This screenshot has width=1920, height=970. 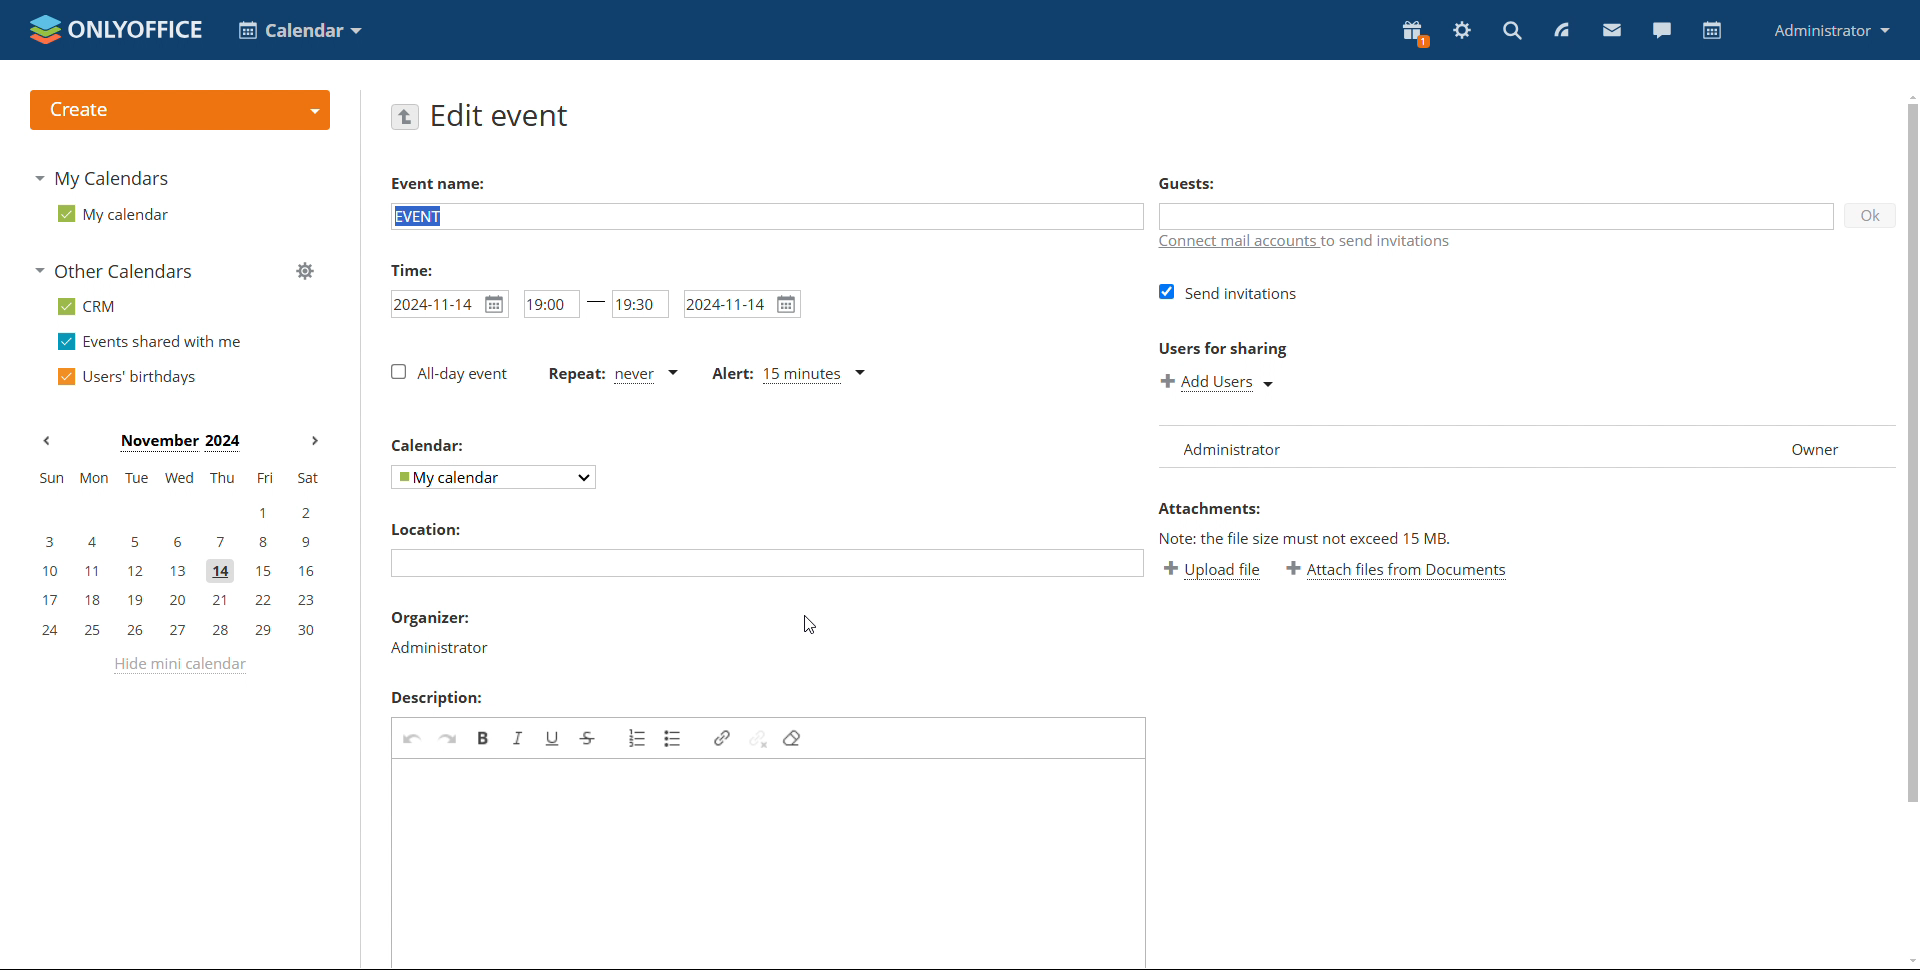 I want to click on remove format, so click(x=795, y=737).